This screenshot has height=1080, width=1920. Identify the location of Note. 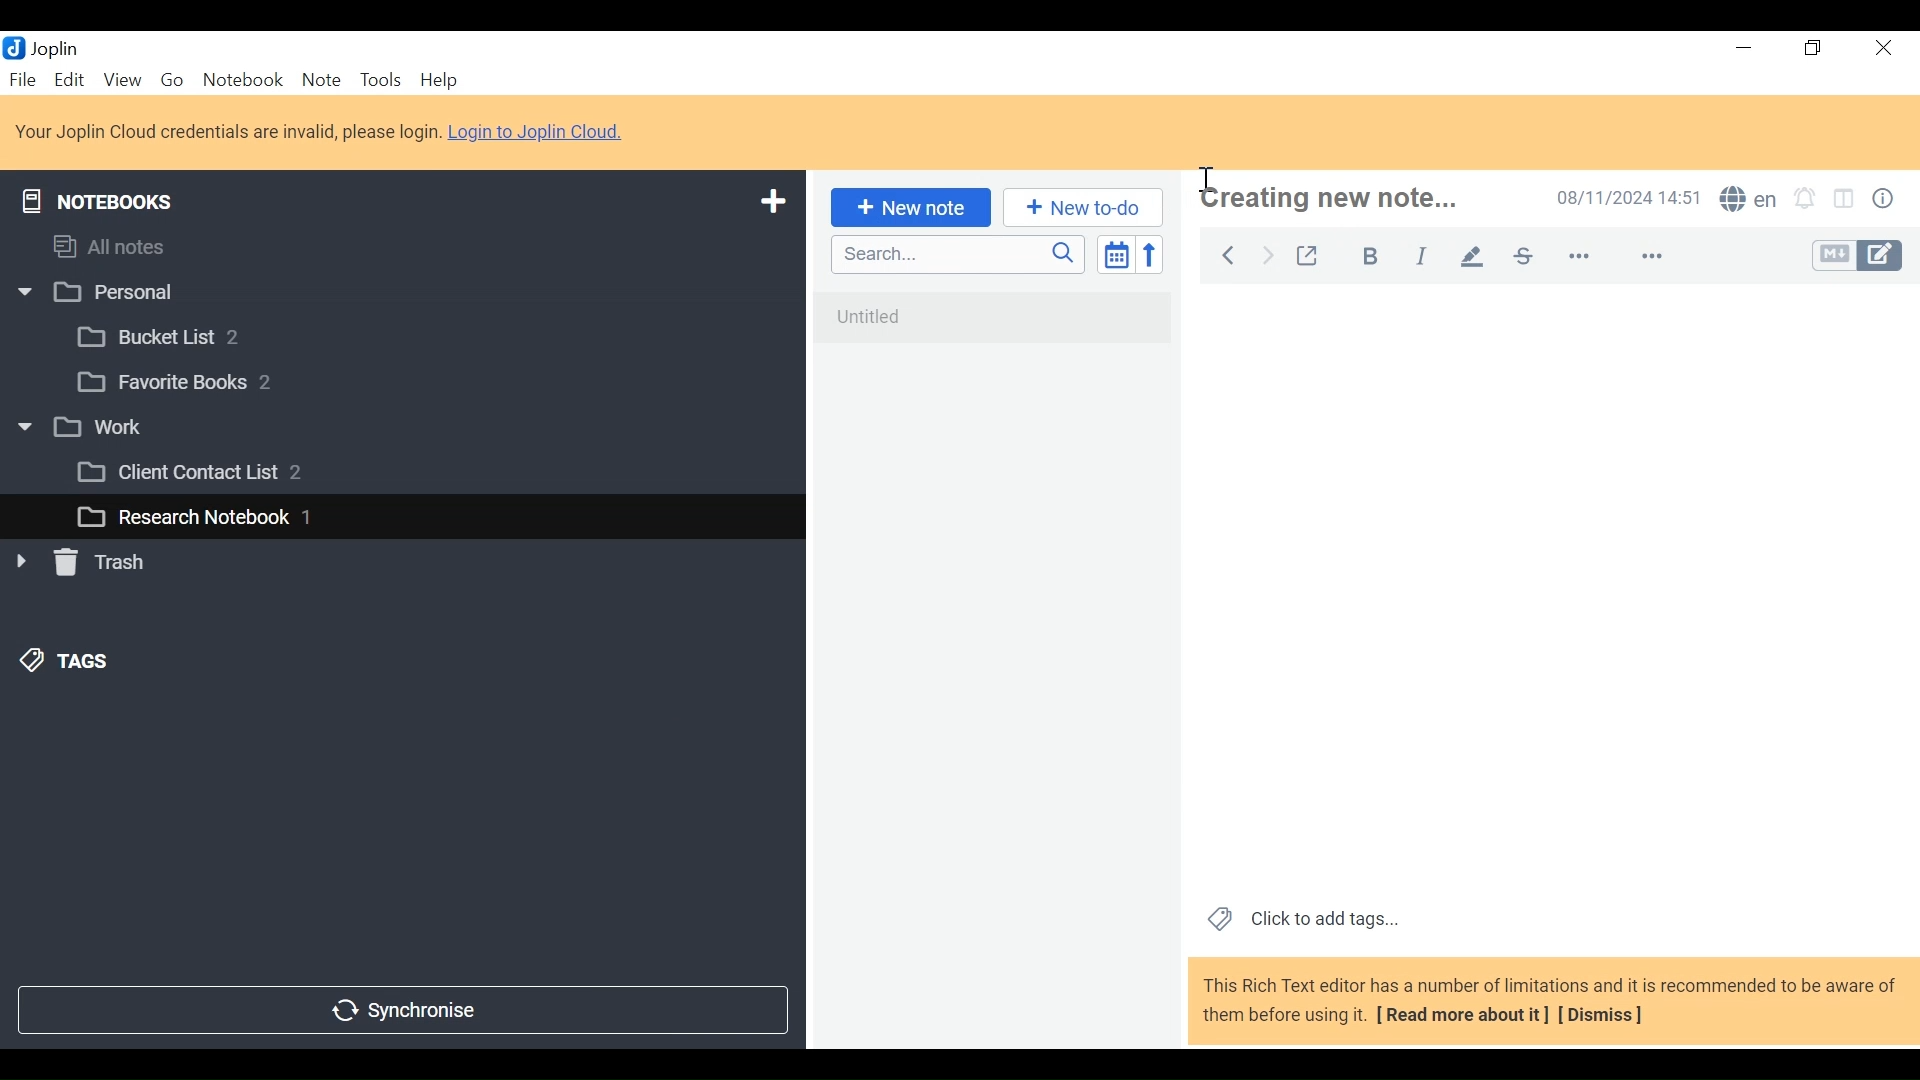
(321, 79).